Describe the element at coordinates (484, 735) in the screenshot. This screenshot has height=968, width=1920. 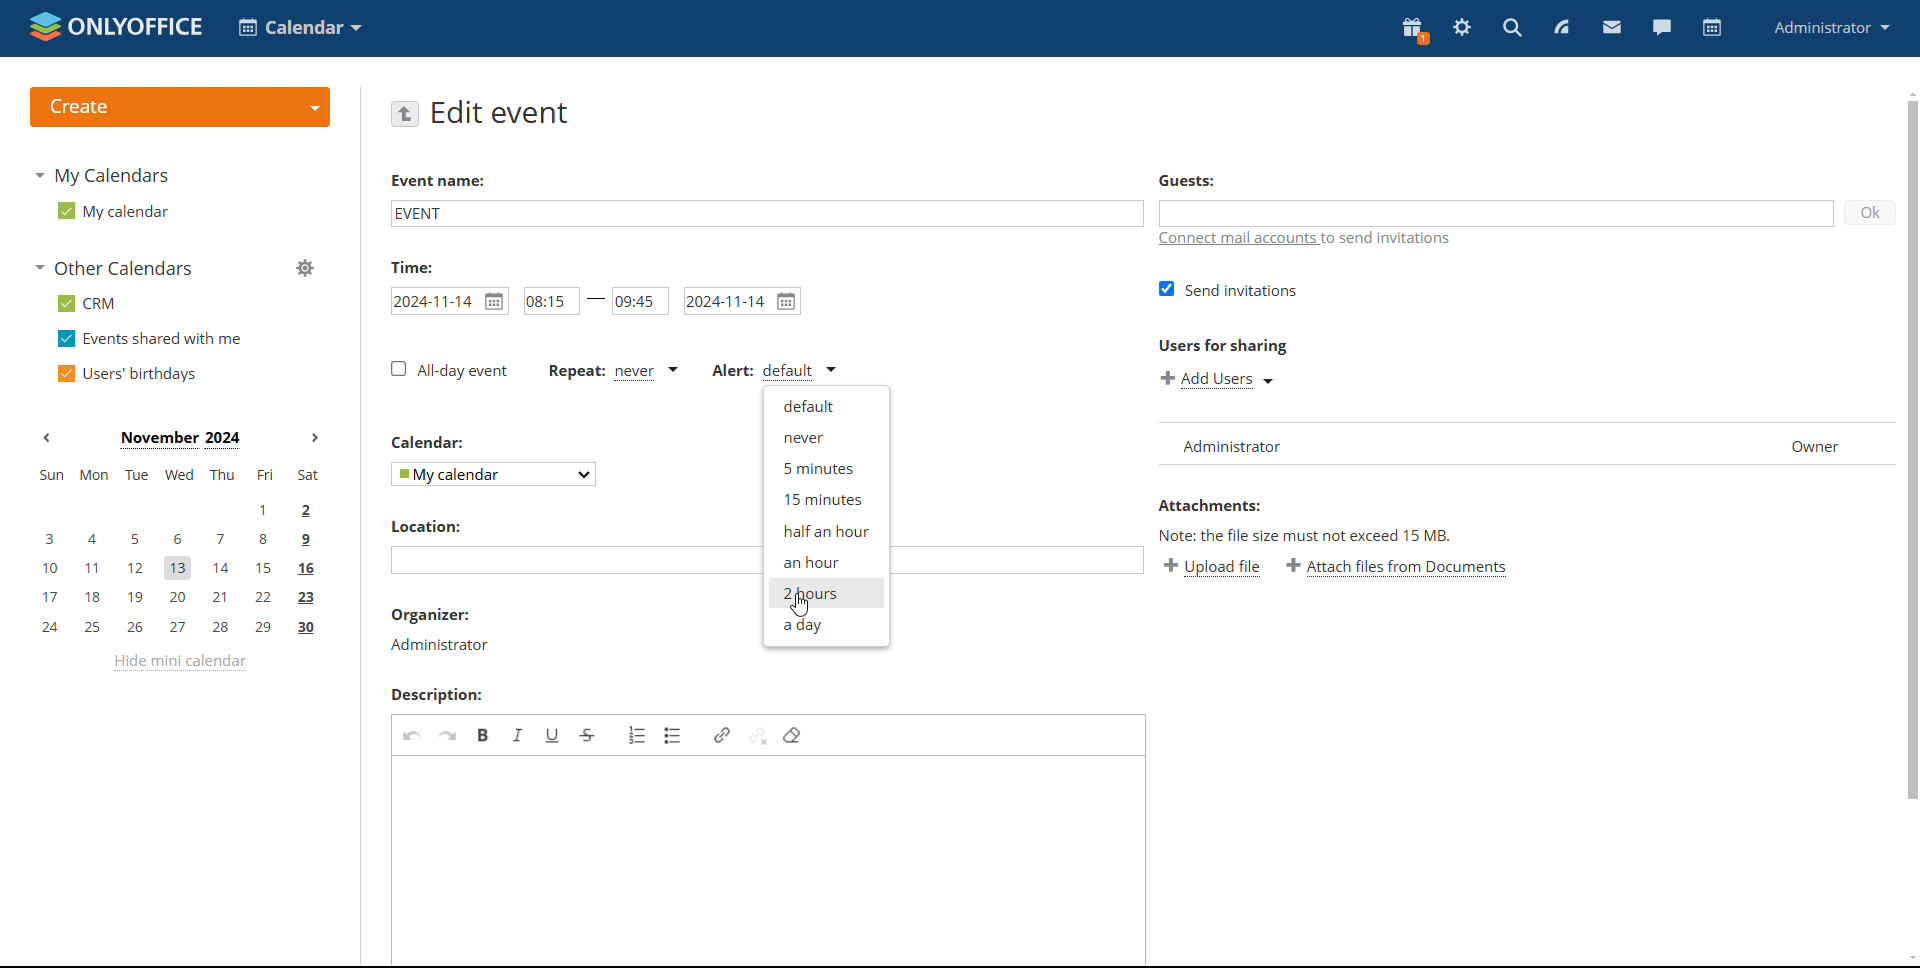
I see `bold` at that location.